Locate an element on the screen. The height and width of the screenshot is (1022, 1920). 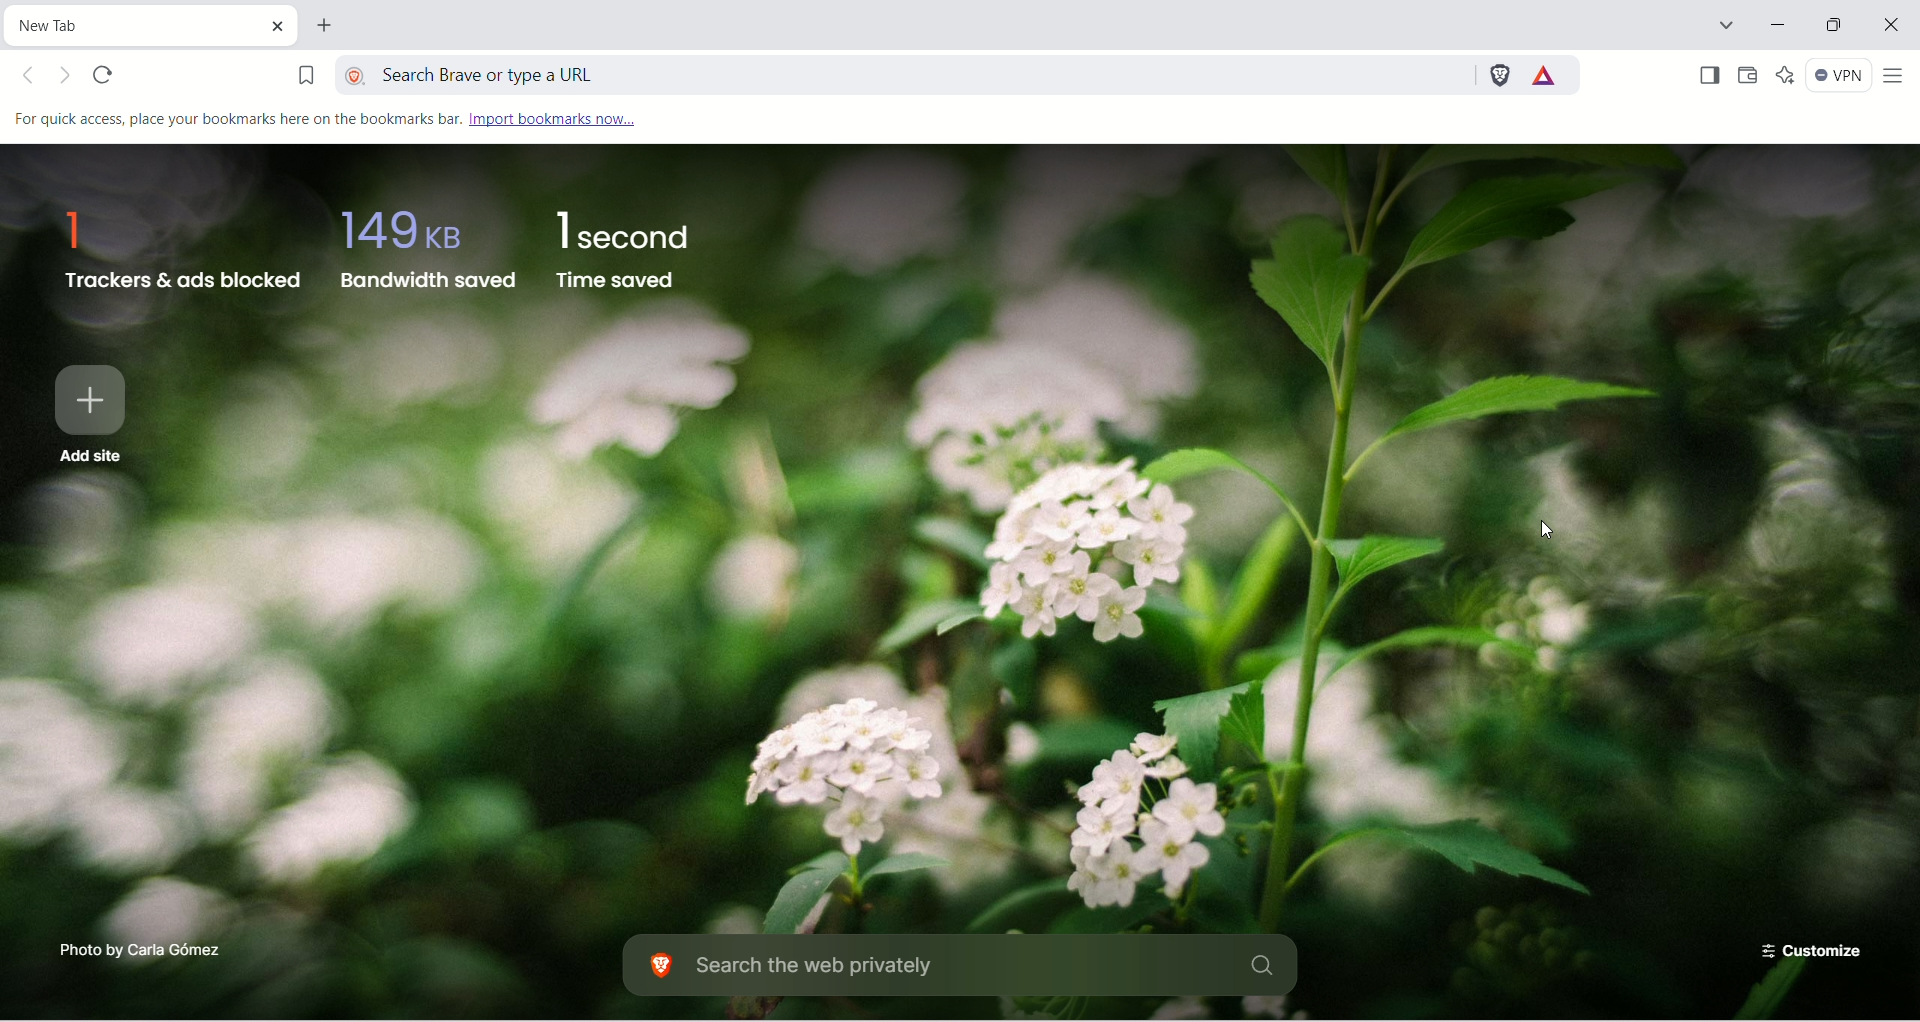
leo AI is located at coordinates (1792, 78).